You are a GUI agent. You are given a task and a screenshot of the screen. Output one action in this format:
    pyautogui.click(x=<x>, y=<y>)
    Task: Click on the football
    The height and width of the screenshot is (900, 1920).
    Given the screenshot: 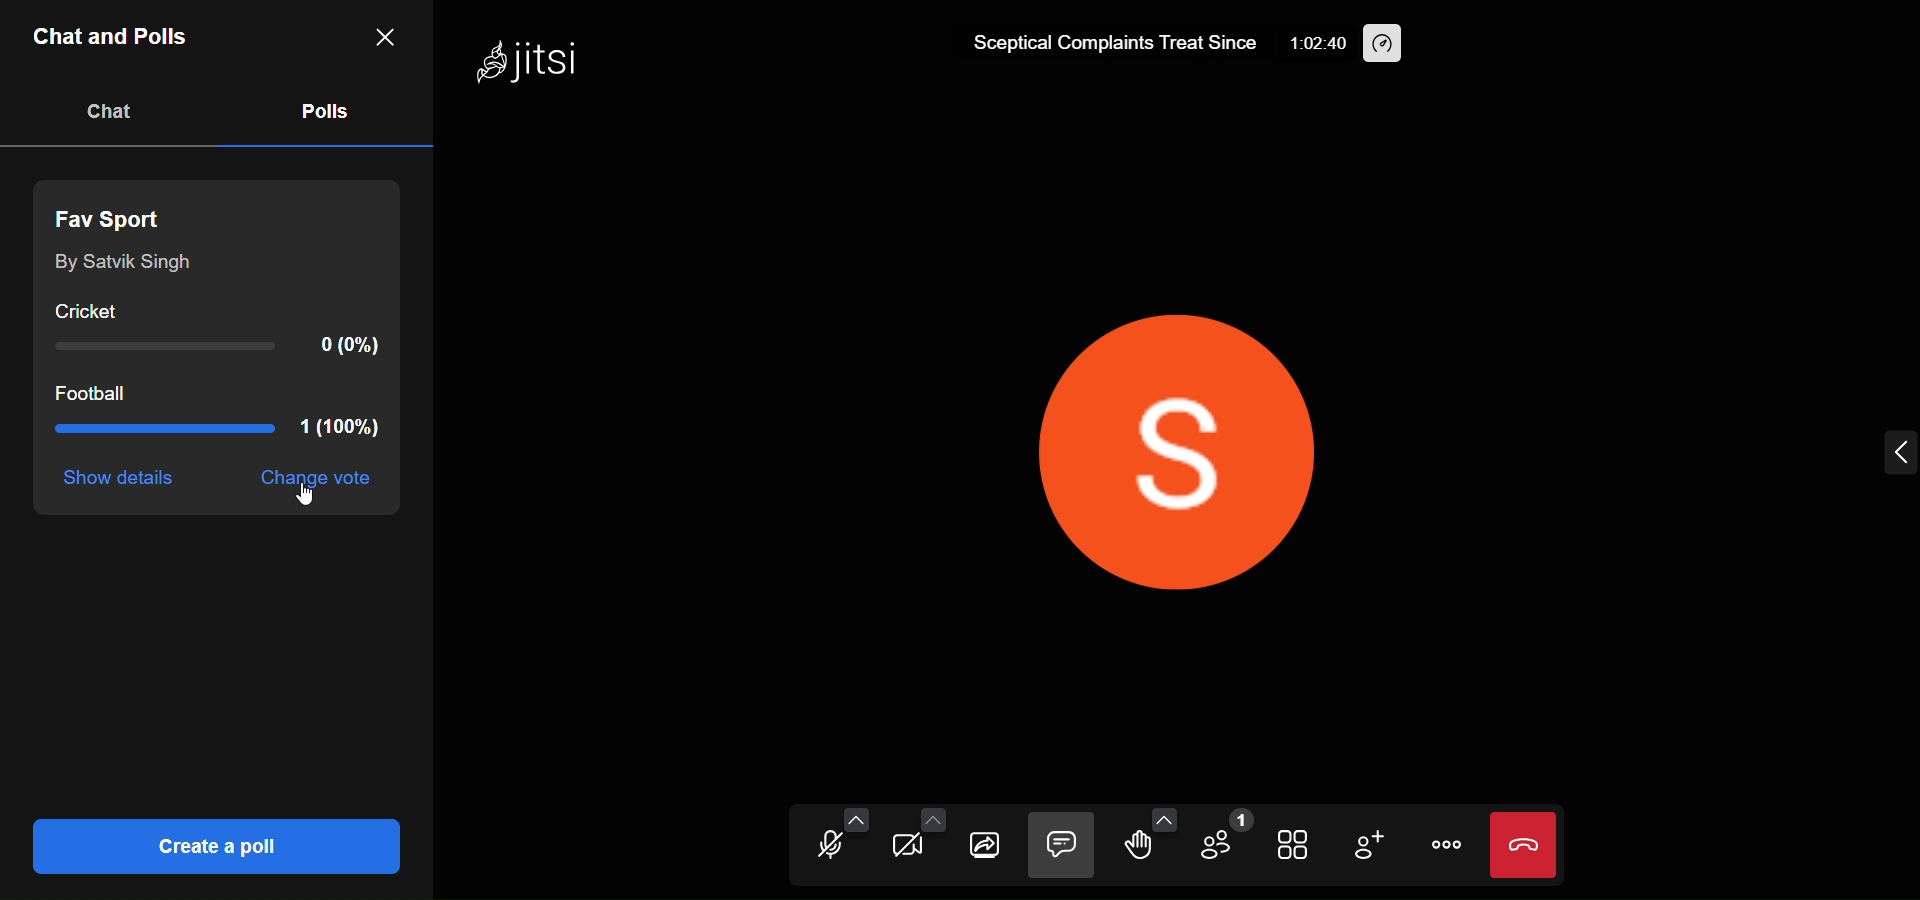 What is the action you would take?
    pyautogui.click(x=101, y=395)
    